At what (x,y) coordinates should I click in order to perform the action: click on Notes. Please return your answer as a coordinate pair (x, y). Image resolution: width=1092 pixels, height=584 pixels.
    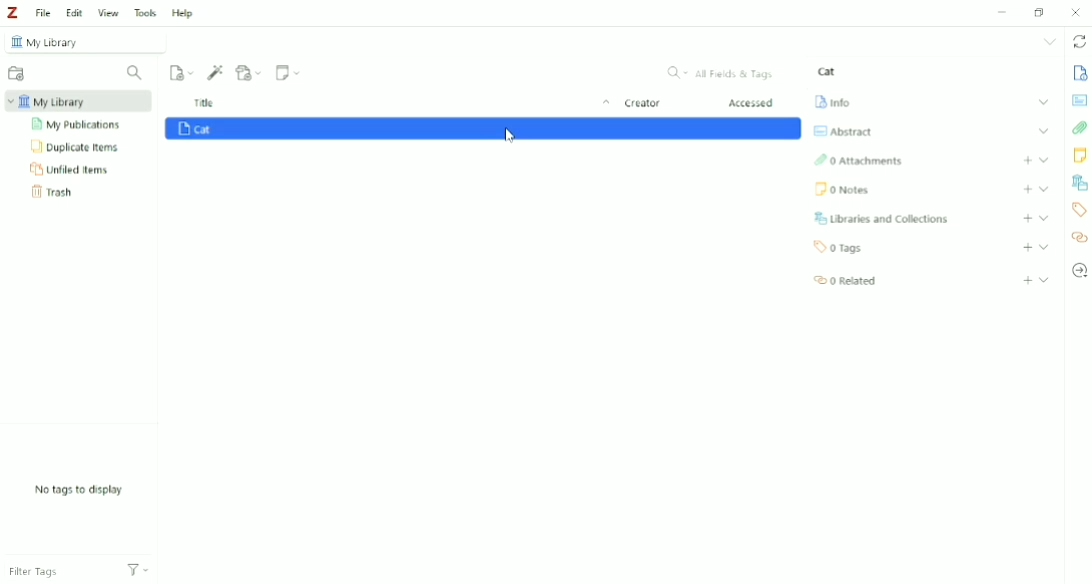
    Looking at the image, I should click on (841, 189).